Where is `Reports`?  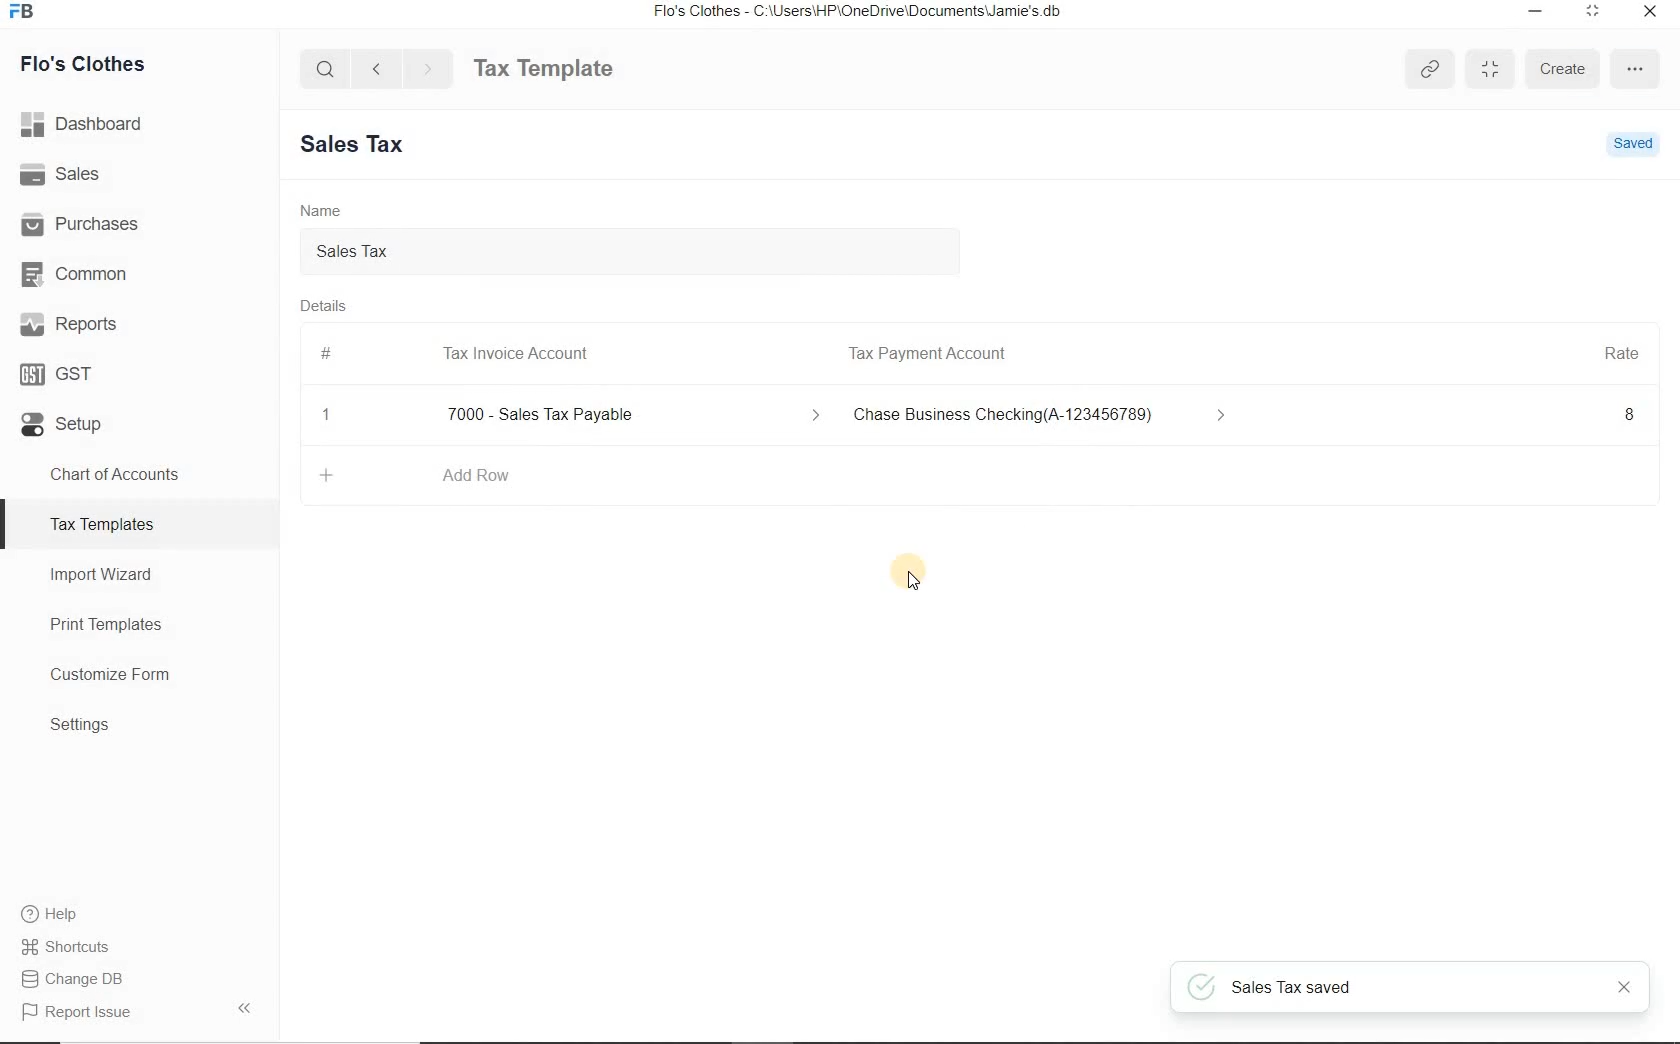 Reports is located at coordinates (139, 322).